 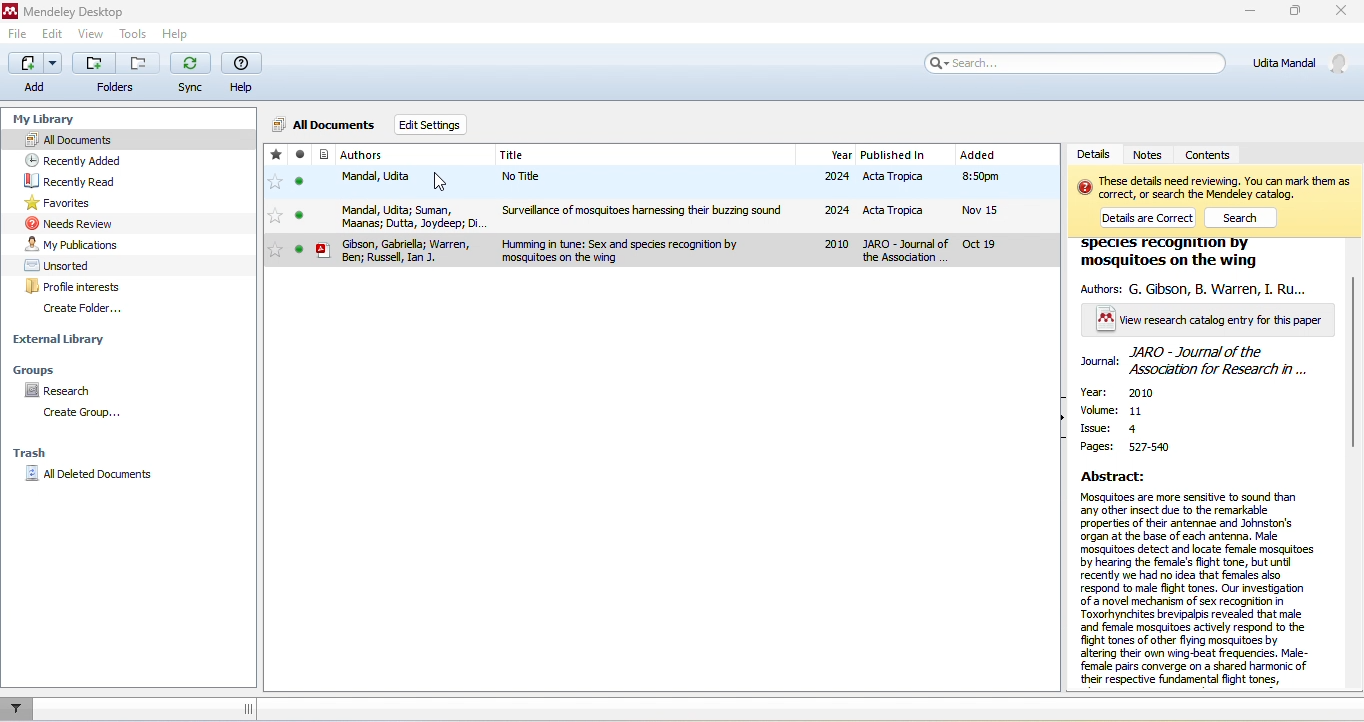 I want to click on vertical scroll bar, so click(x=1354, y=364).